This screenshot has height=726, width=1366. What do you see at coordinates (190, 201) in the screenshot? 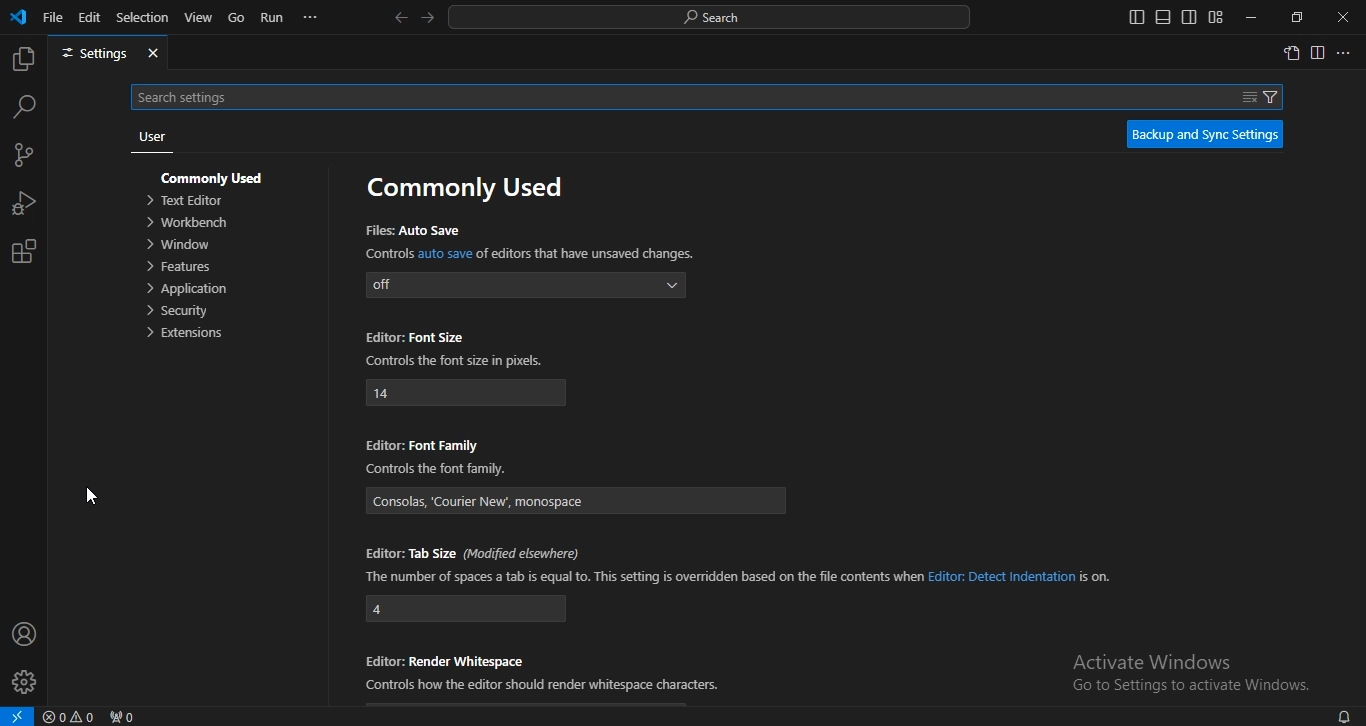
I see `text editor` at bounding box center [190, 201].